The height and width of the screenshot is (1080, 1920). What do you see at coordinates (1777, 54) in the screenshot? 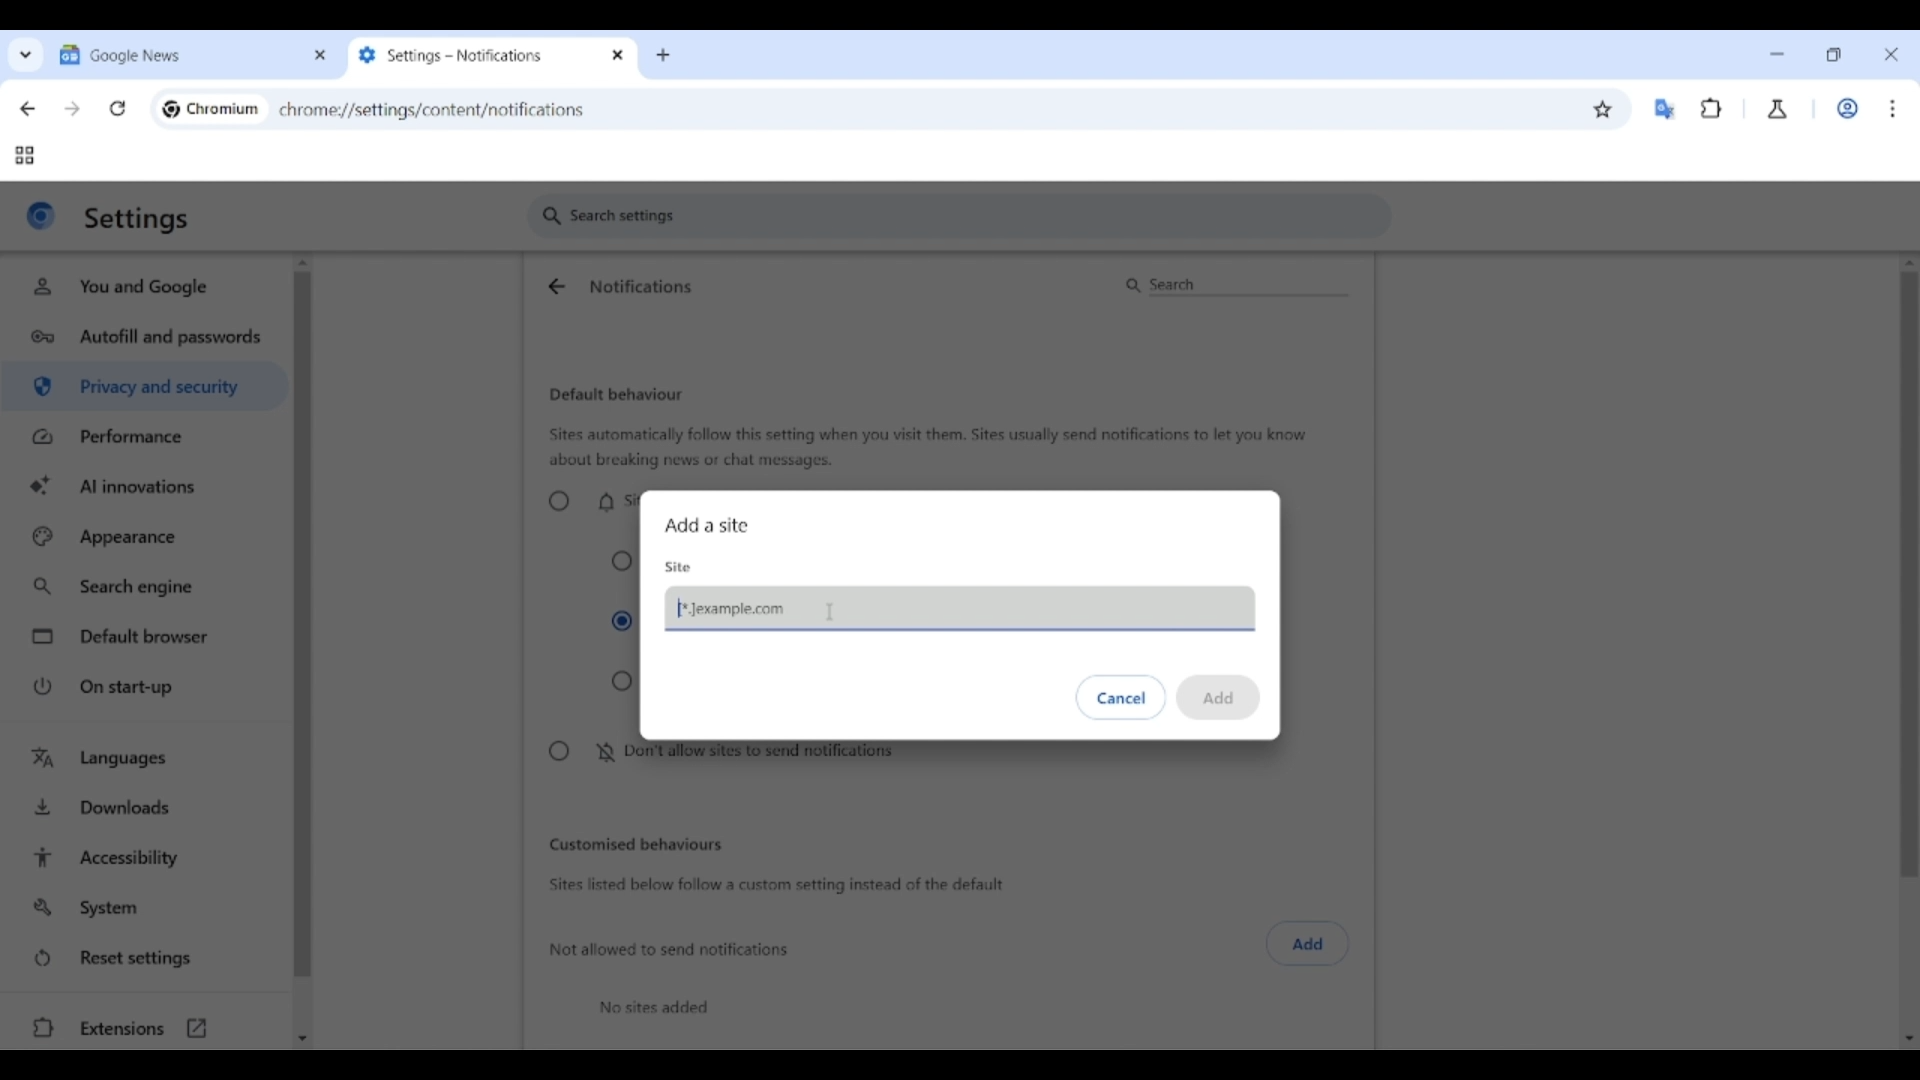
I see `Minimize` at bounding box center [1777, 54].